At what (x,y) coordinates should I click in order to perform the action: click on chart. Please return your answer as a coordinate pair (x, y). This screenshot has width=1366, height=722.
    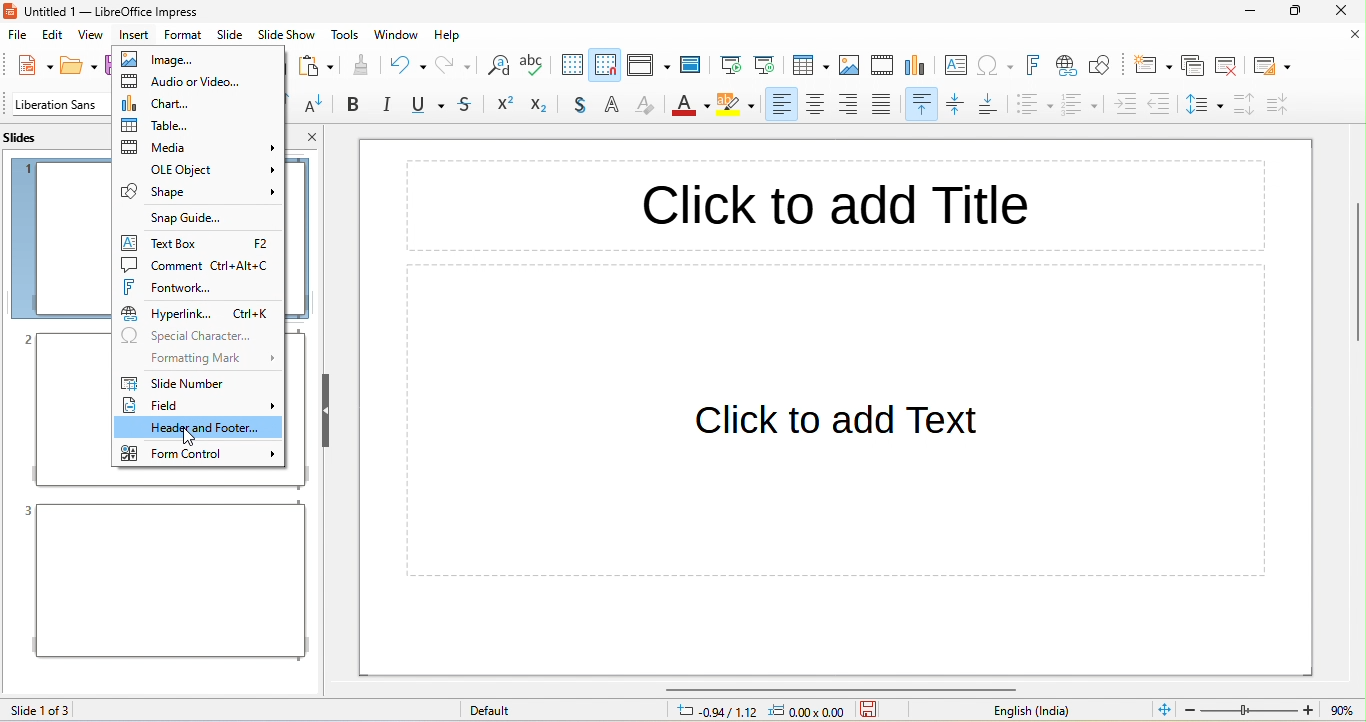
    Looking at the image, I should click on (919, 67).